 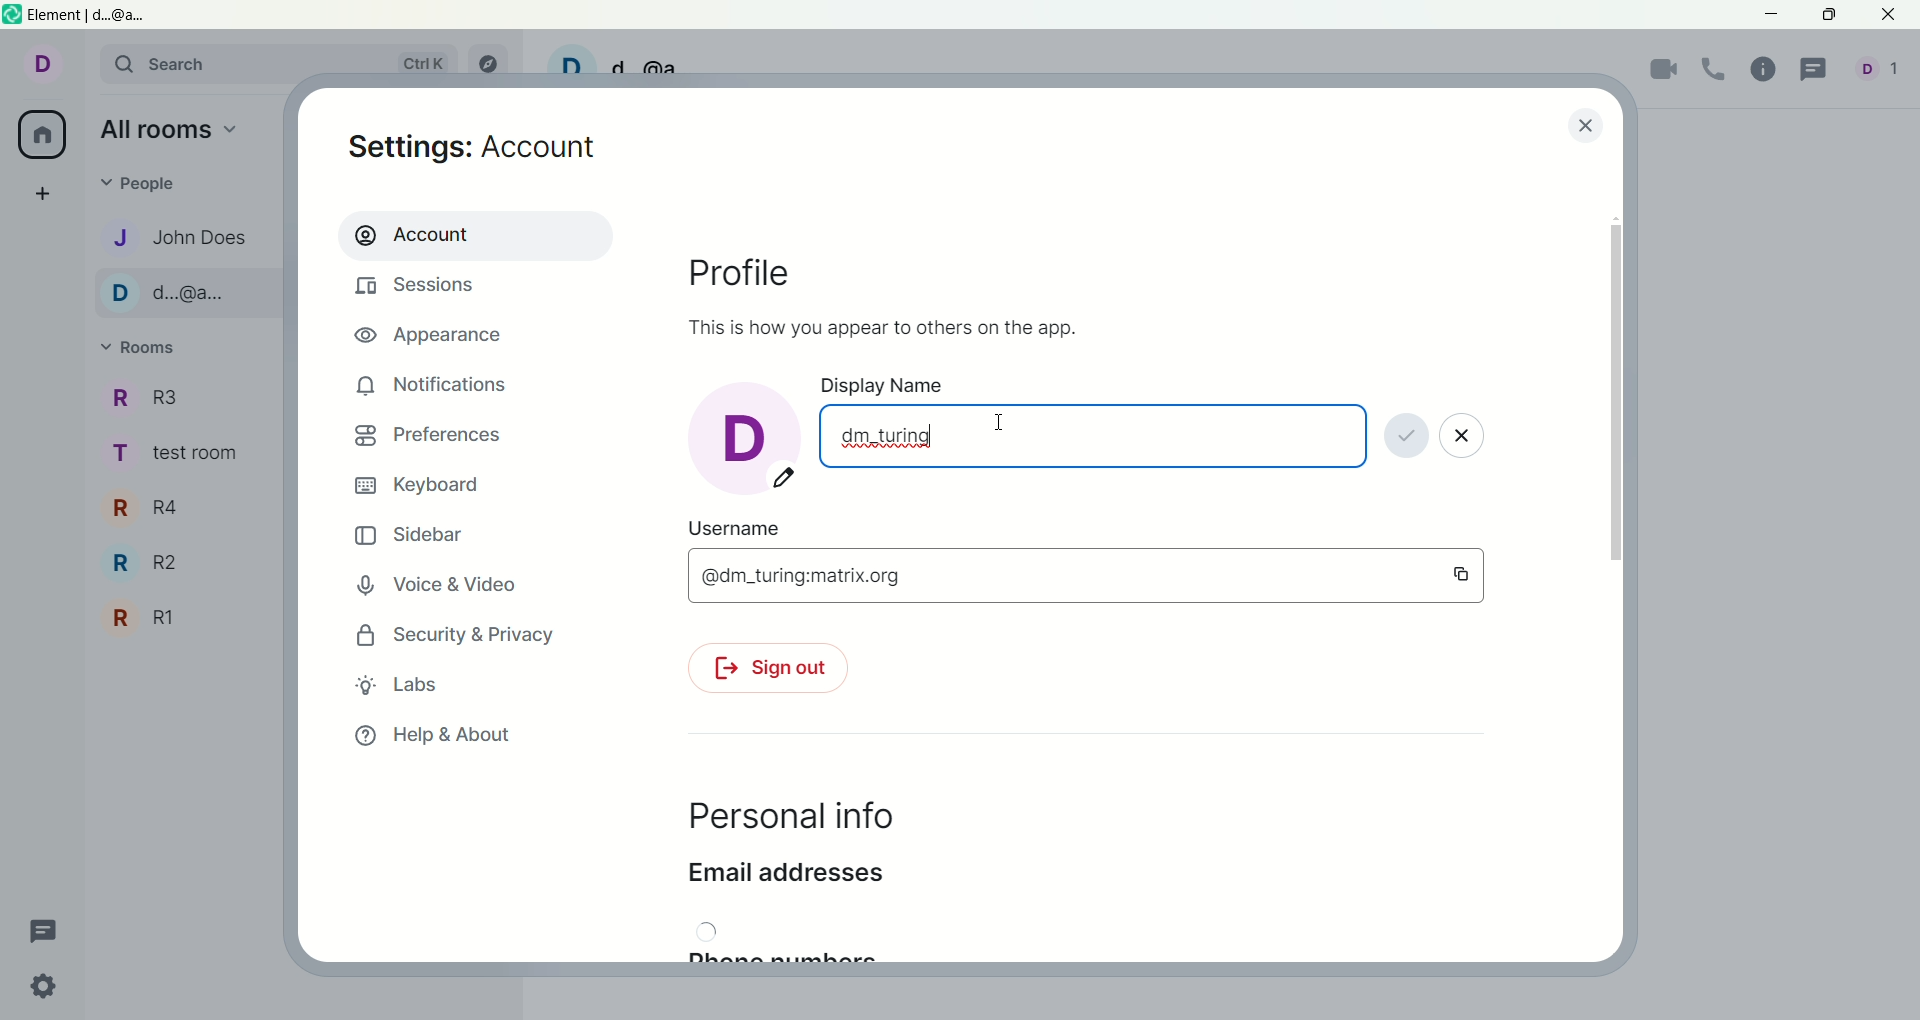 What do you see at coordinates (152, 185) in the screenshot?
I see `people` at bounding box center [152, 185].